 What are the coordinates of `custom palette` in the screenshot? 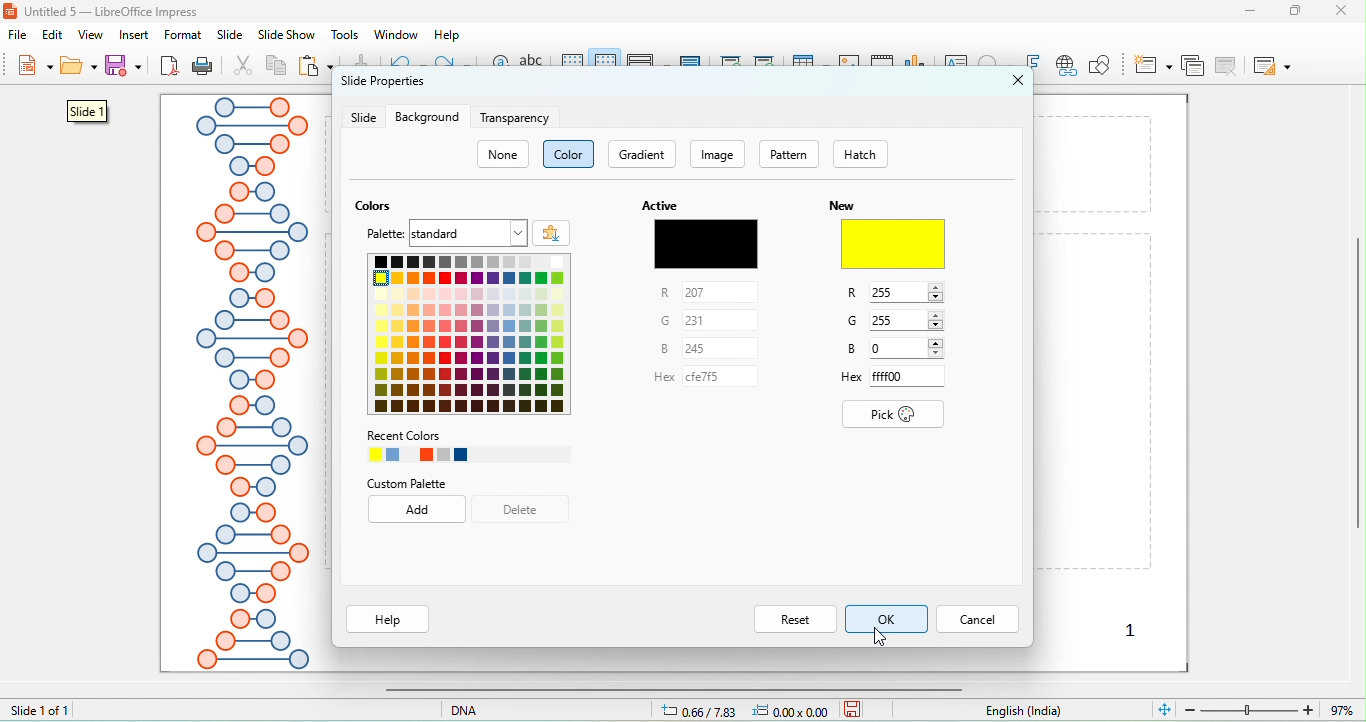 It's located at (406, 484).